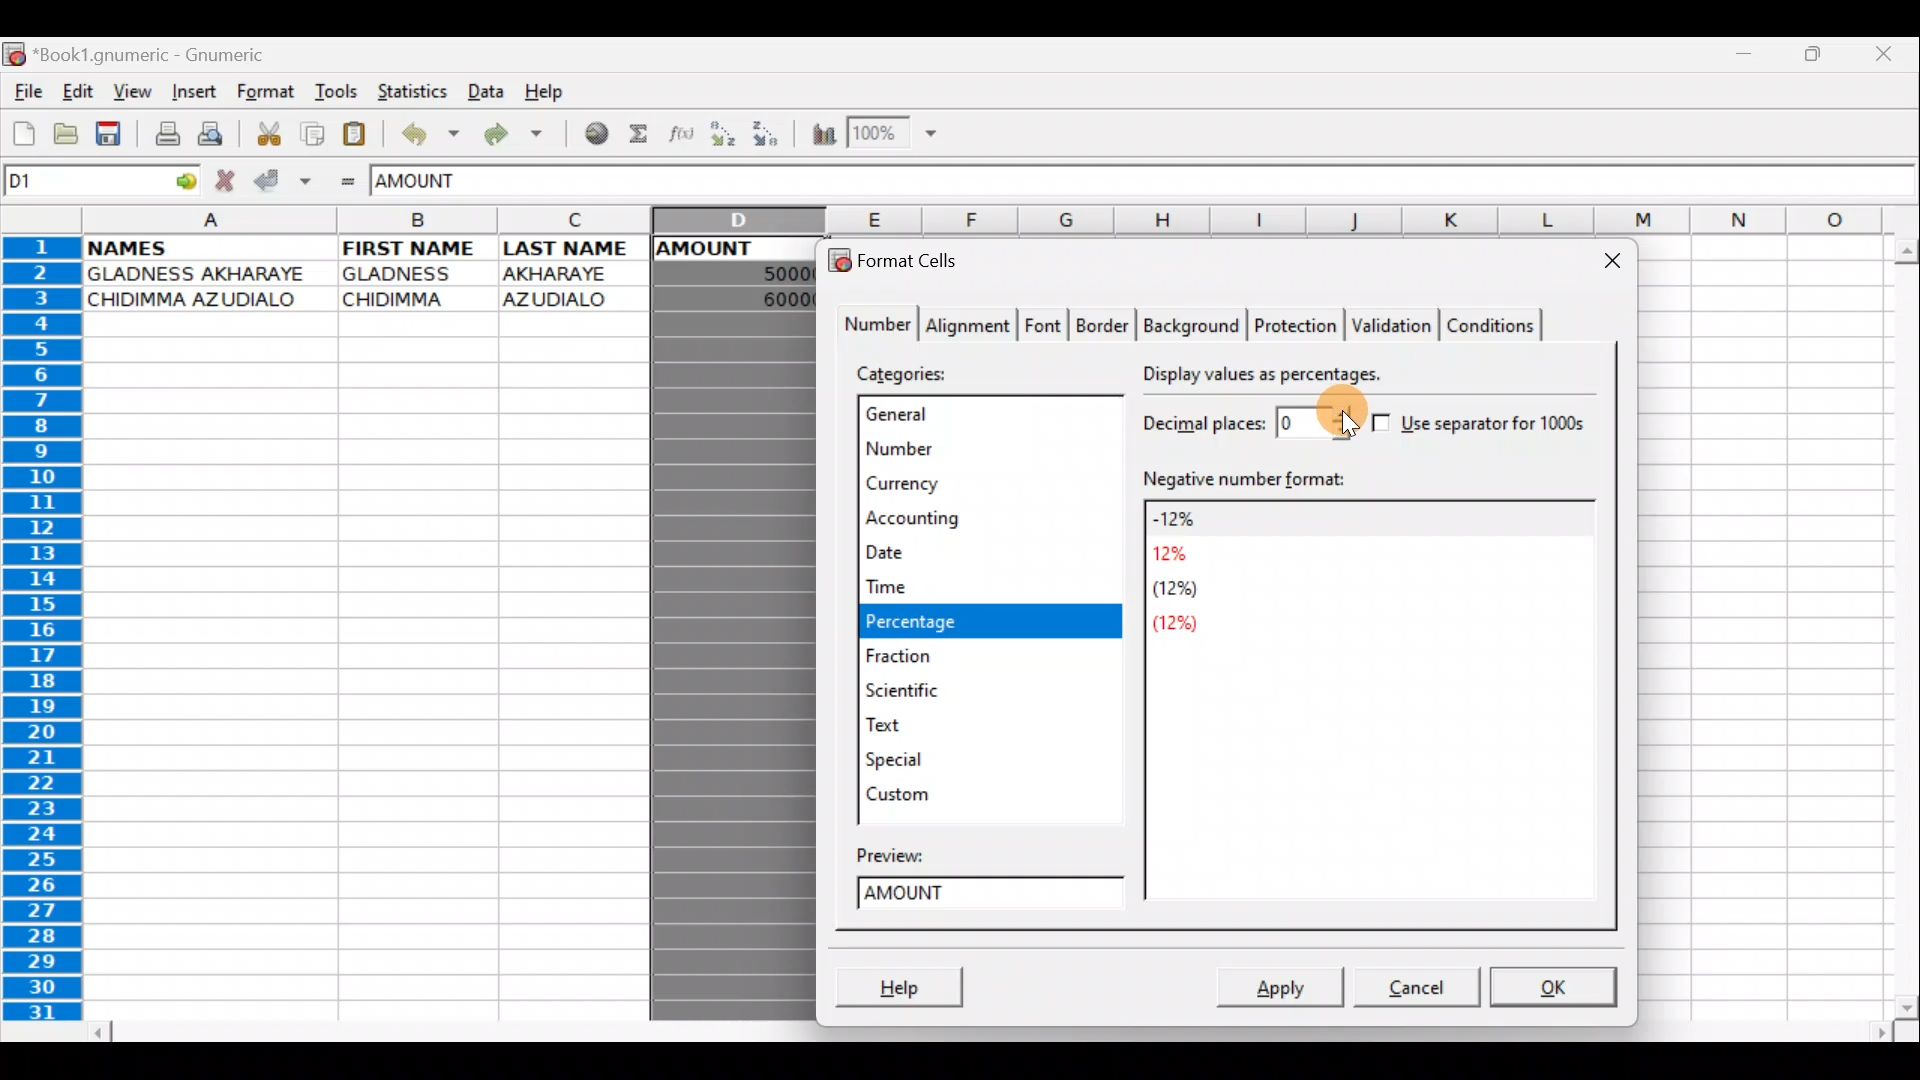  Describe the element at coordinates (971, 323) in the screenshot. I see `Alignment` at that location.